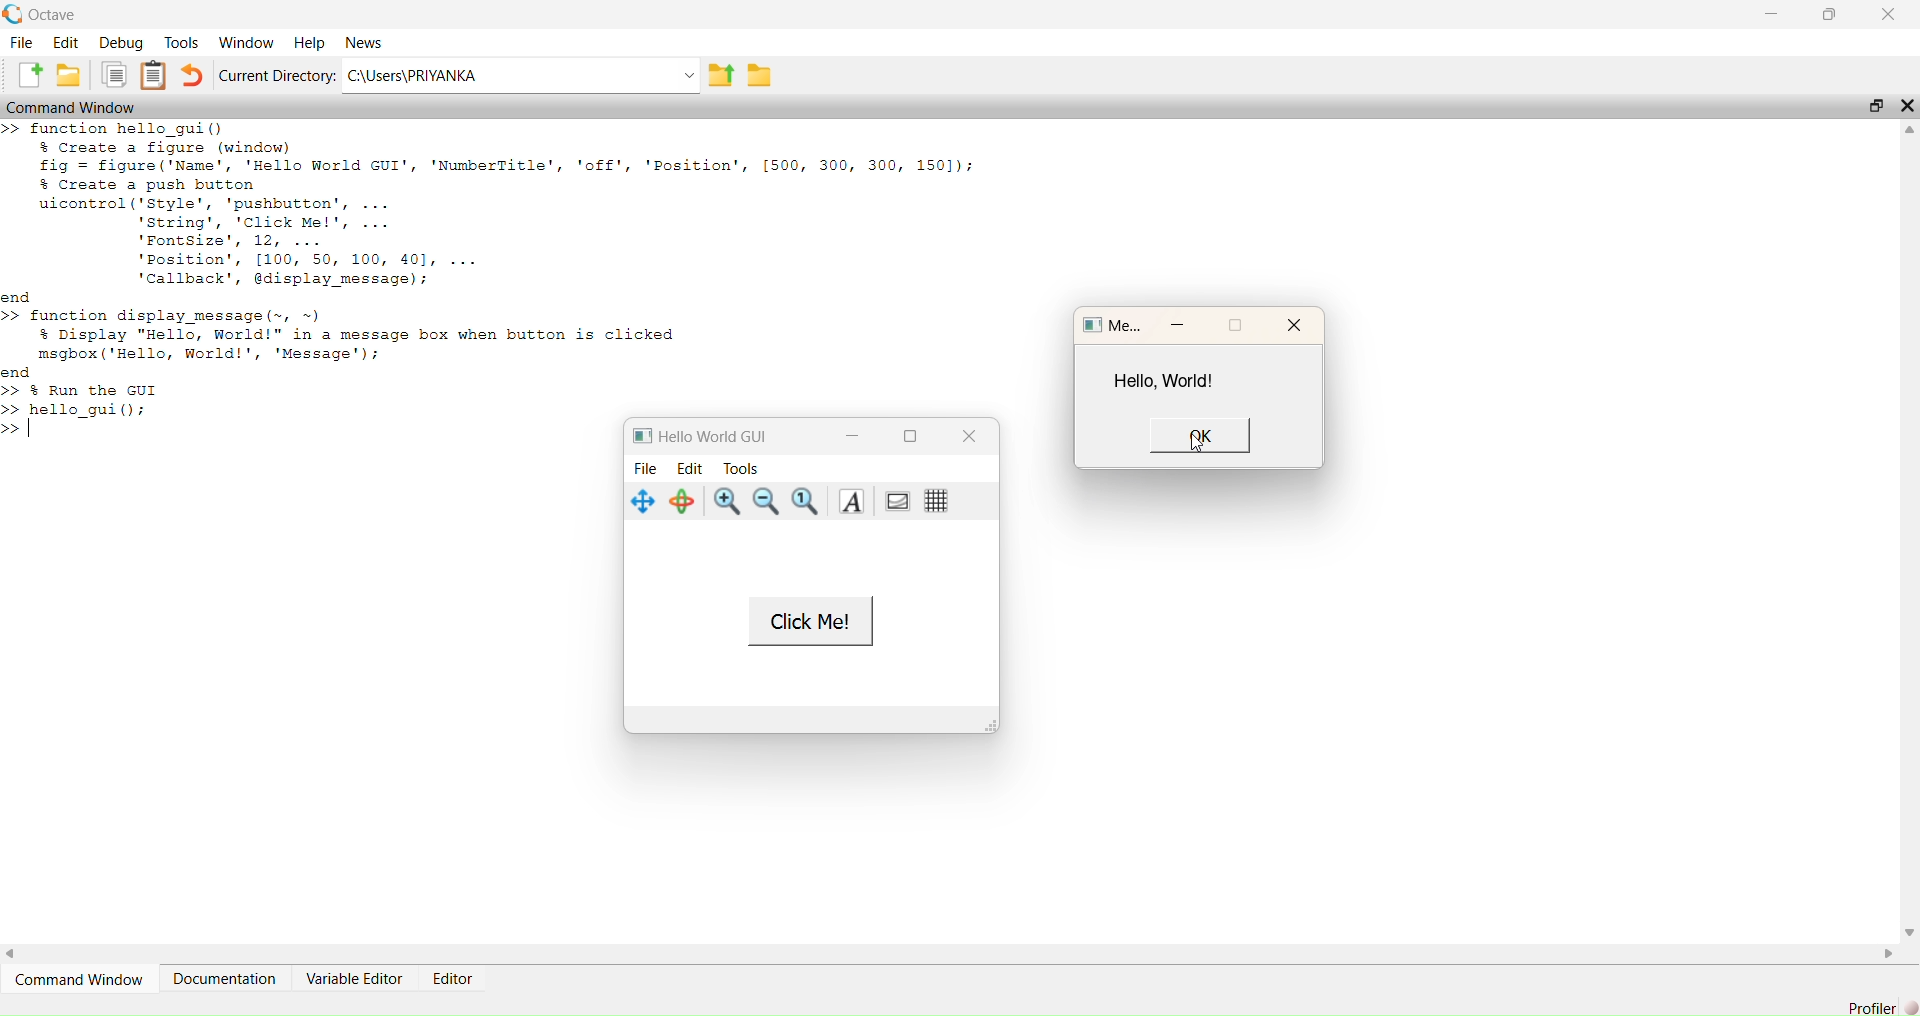 Image resolution: width=1920 pixels, height=1016 pixels. What do you see at coordinates (69, 78) in the screenshot?
I see `save` at bounding box center [69, 78].